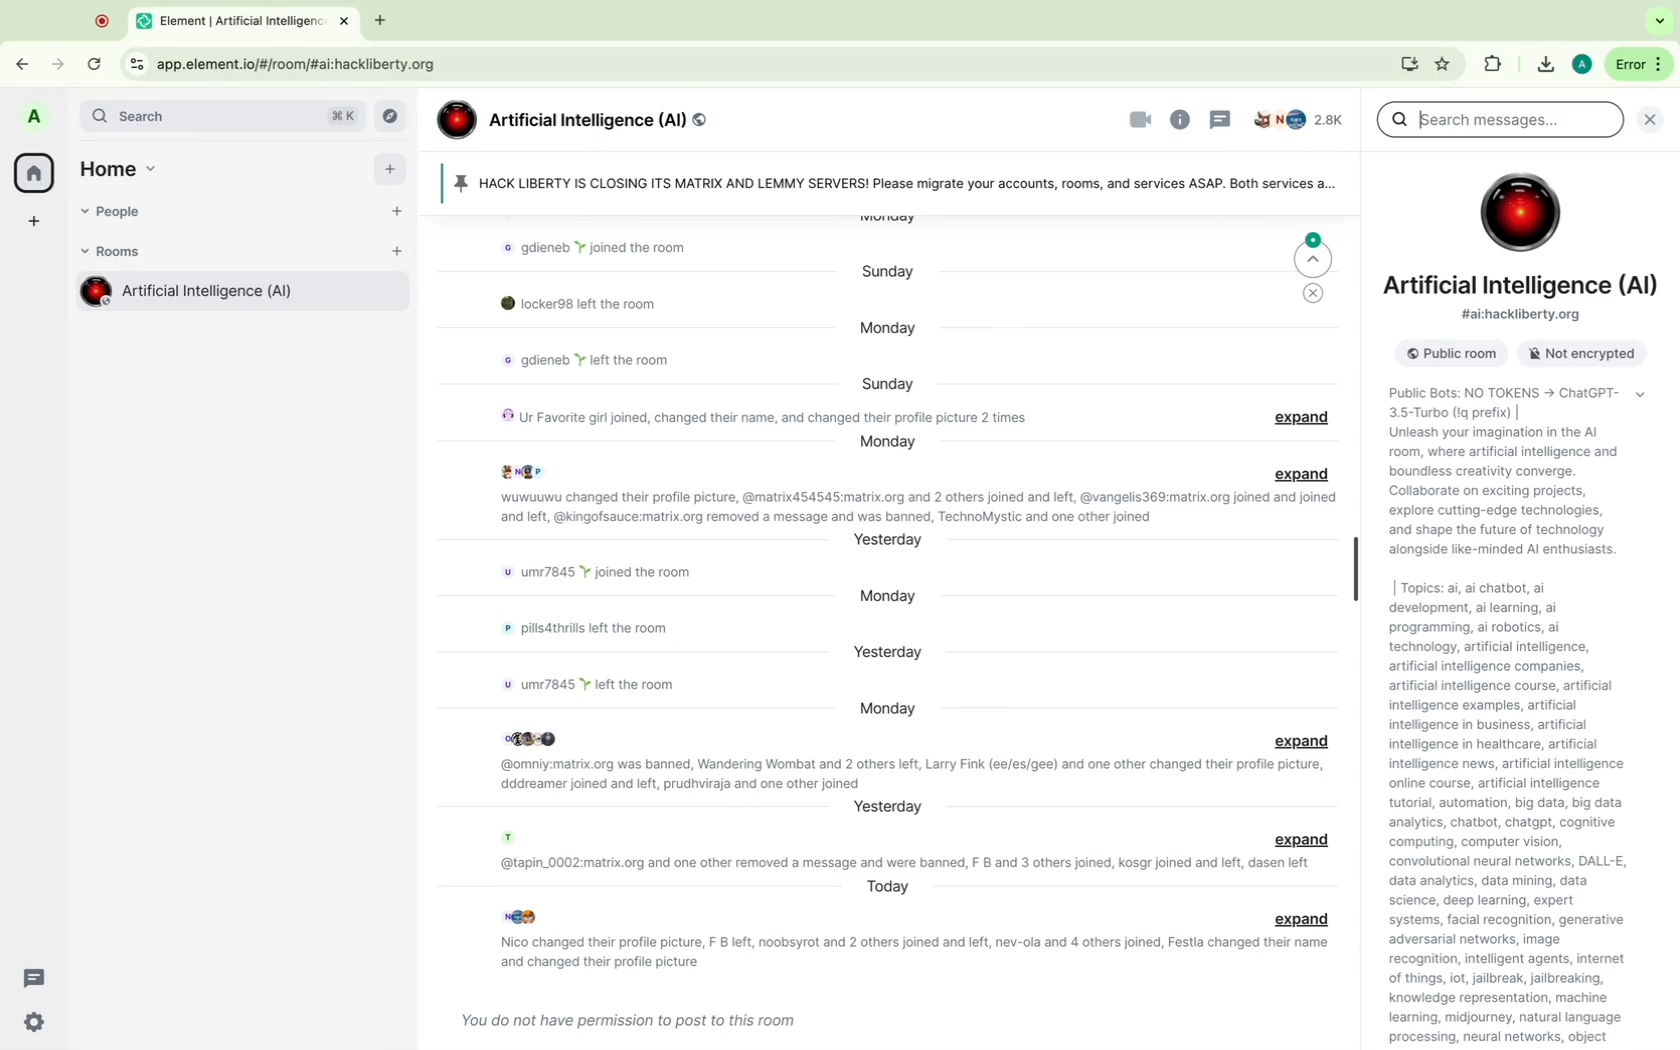 This screenshot has width=1680, height=1050. What do you see at coordinates (606, 306) in the screenshot?
I see `message` at bounding box center [606, 306].